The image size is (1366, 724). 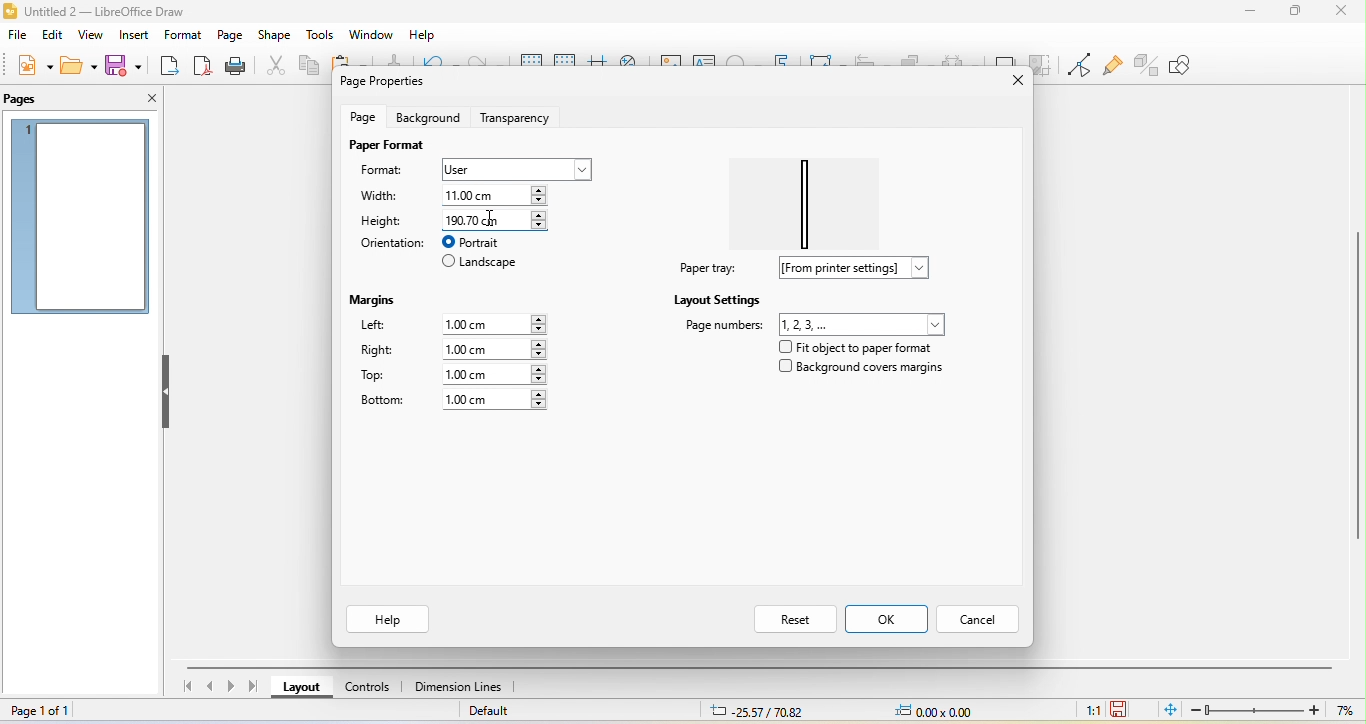 I want to click on paper format, so click(x=386, y=145).